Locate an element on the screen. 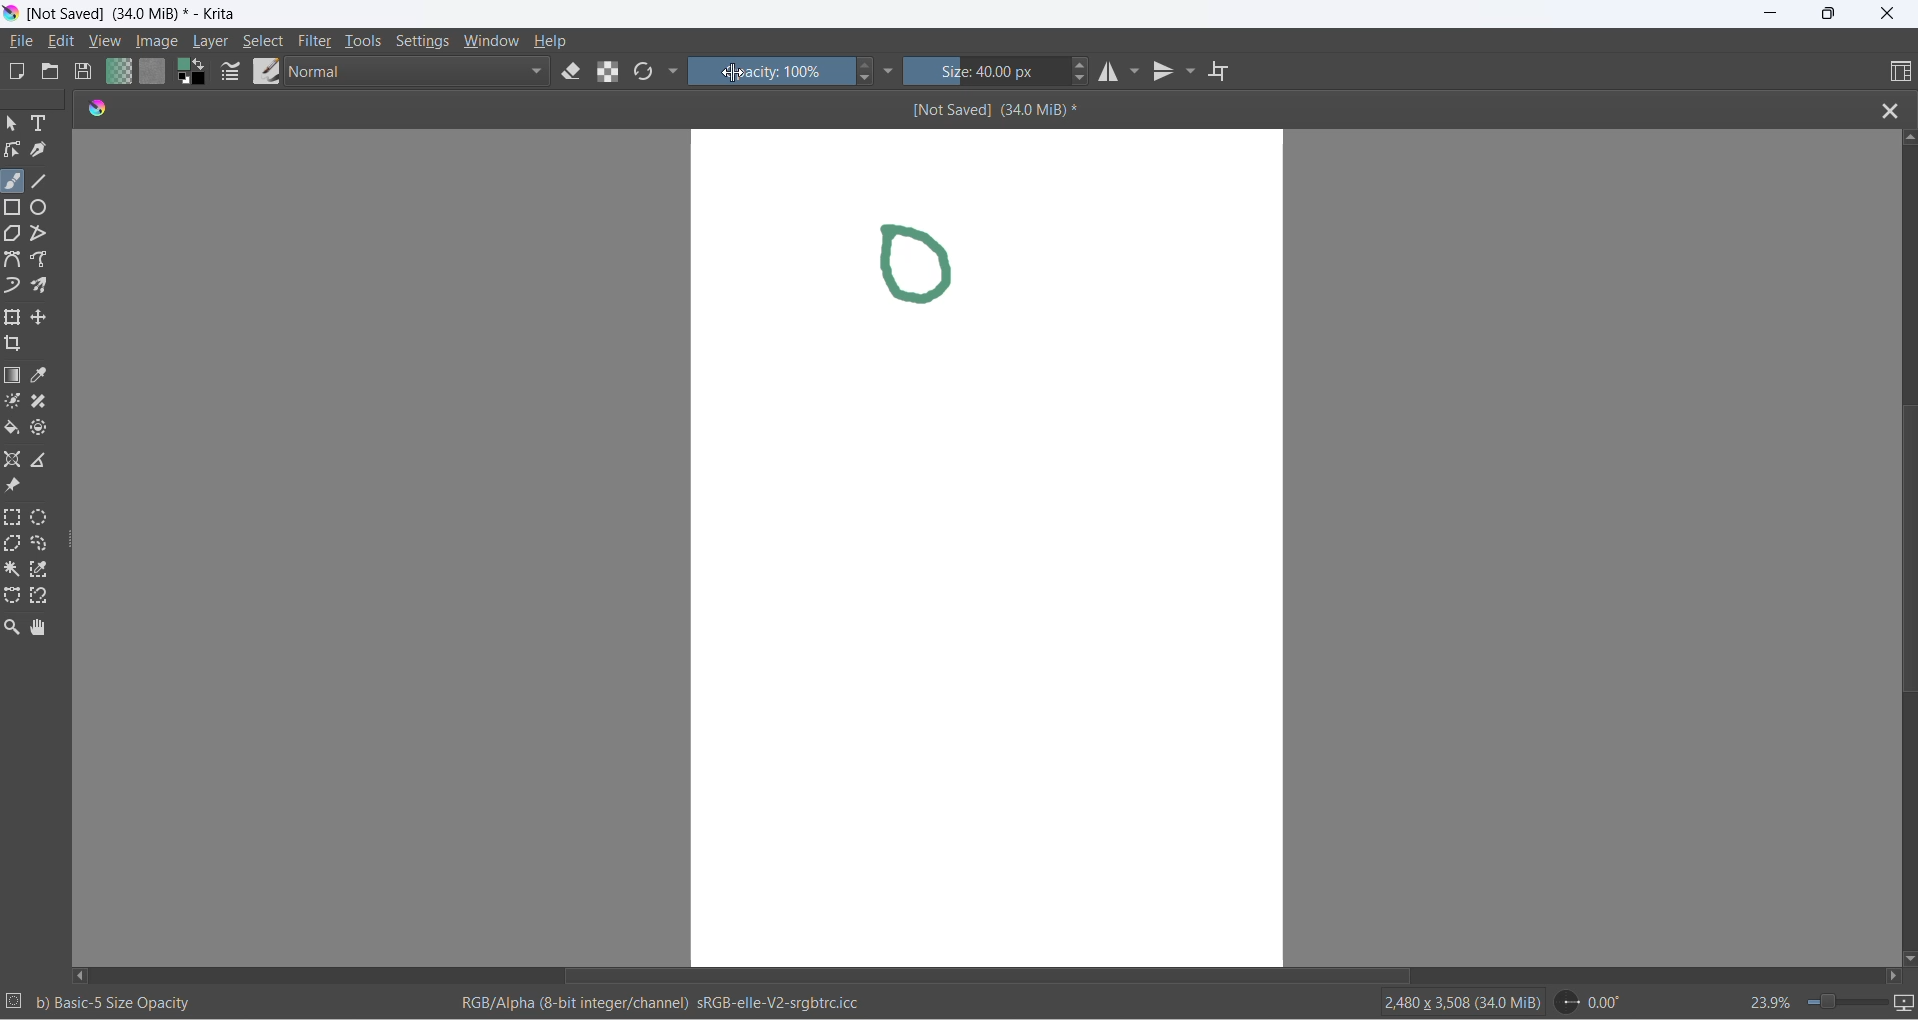  window is located at coordinates (486, 42).